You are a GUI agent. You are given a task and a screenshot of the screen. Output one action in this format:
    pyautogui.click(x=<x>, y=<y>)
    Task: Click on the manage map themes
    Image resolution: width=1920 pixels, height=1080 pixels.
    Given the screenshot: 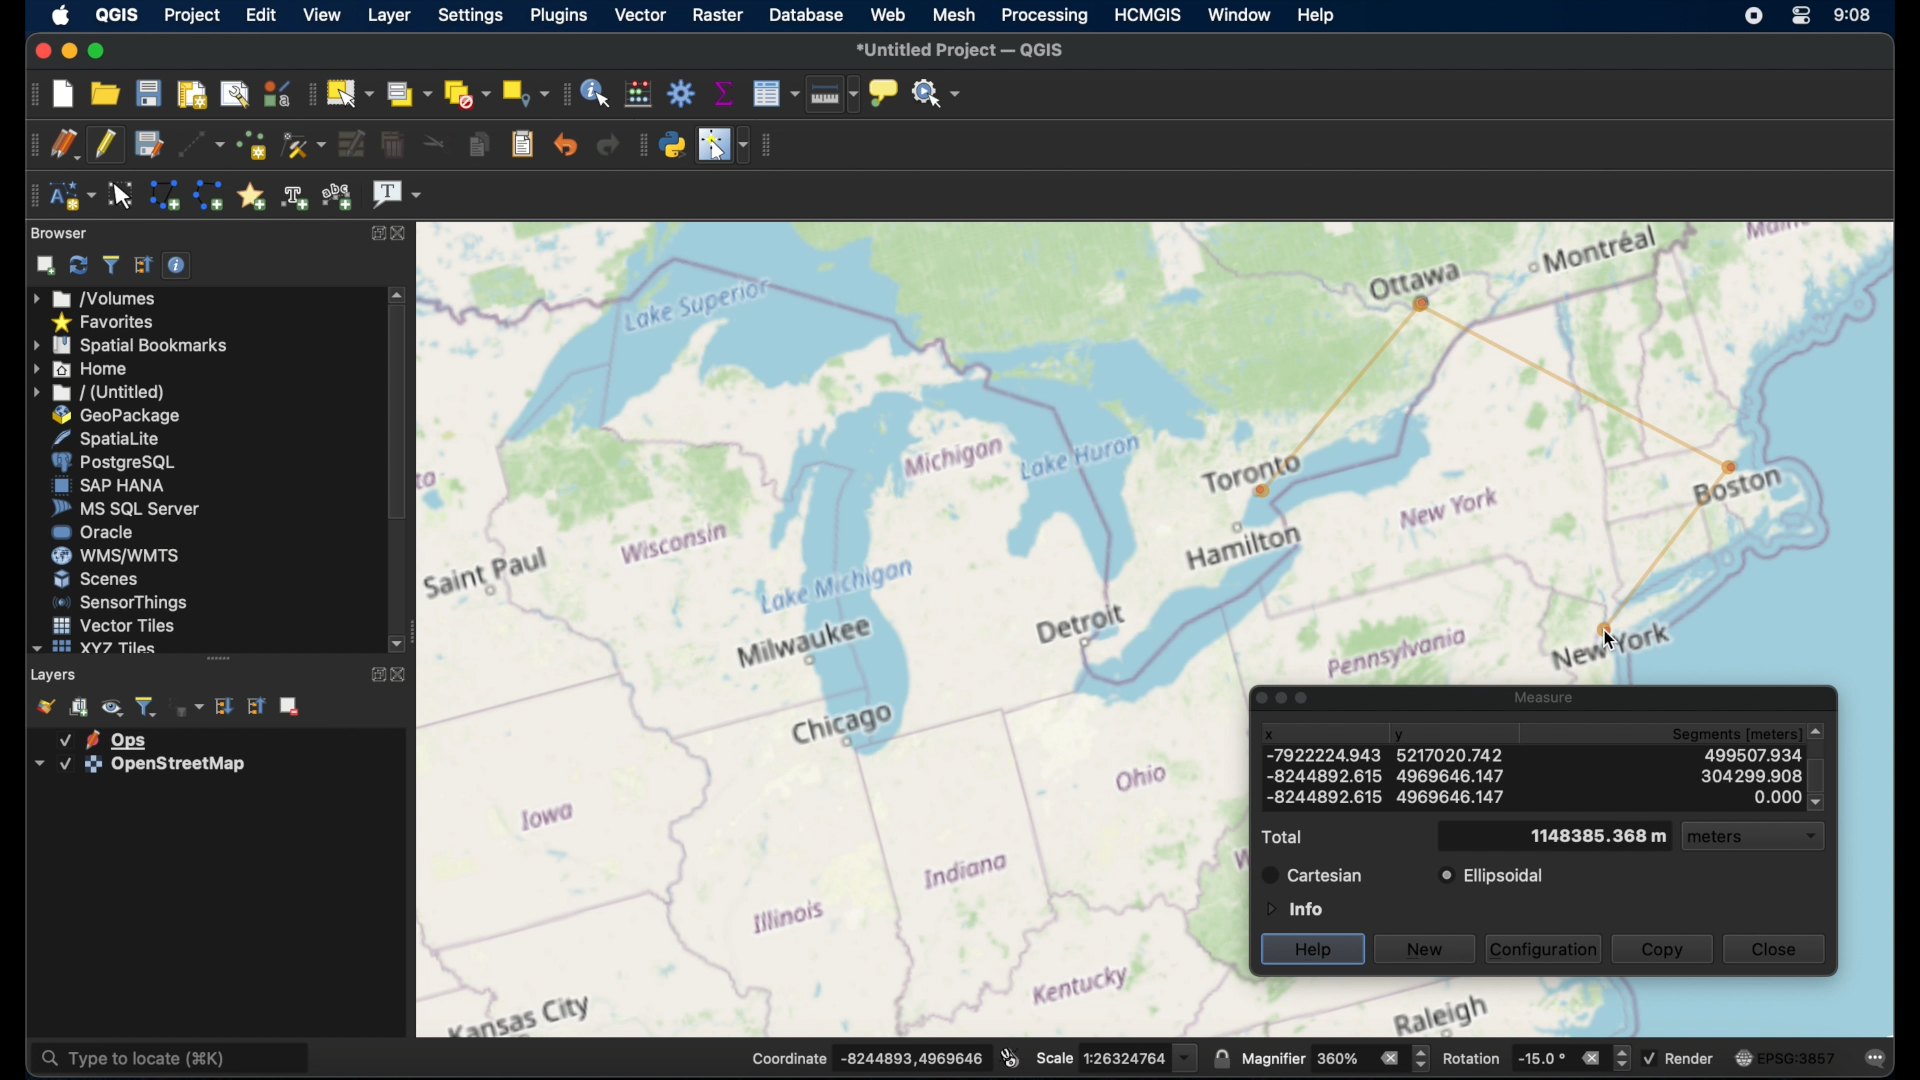 What is the action you would take?
    pyautogui.click(x=112, y=707)
    